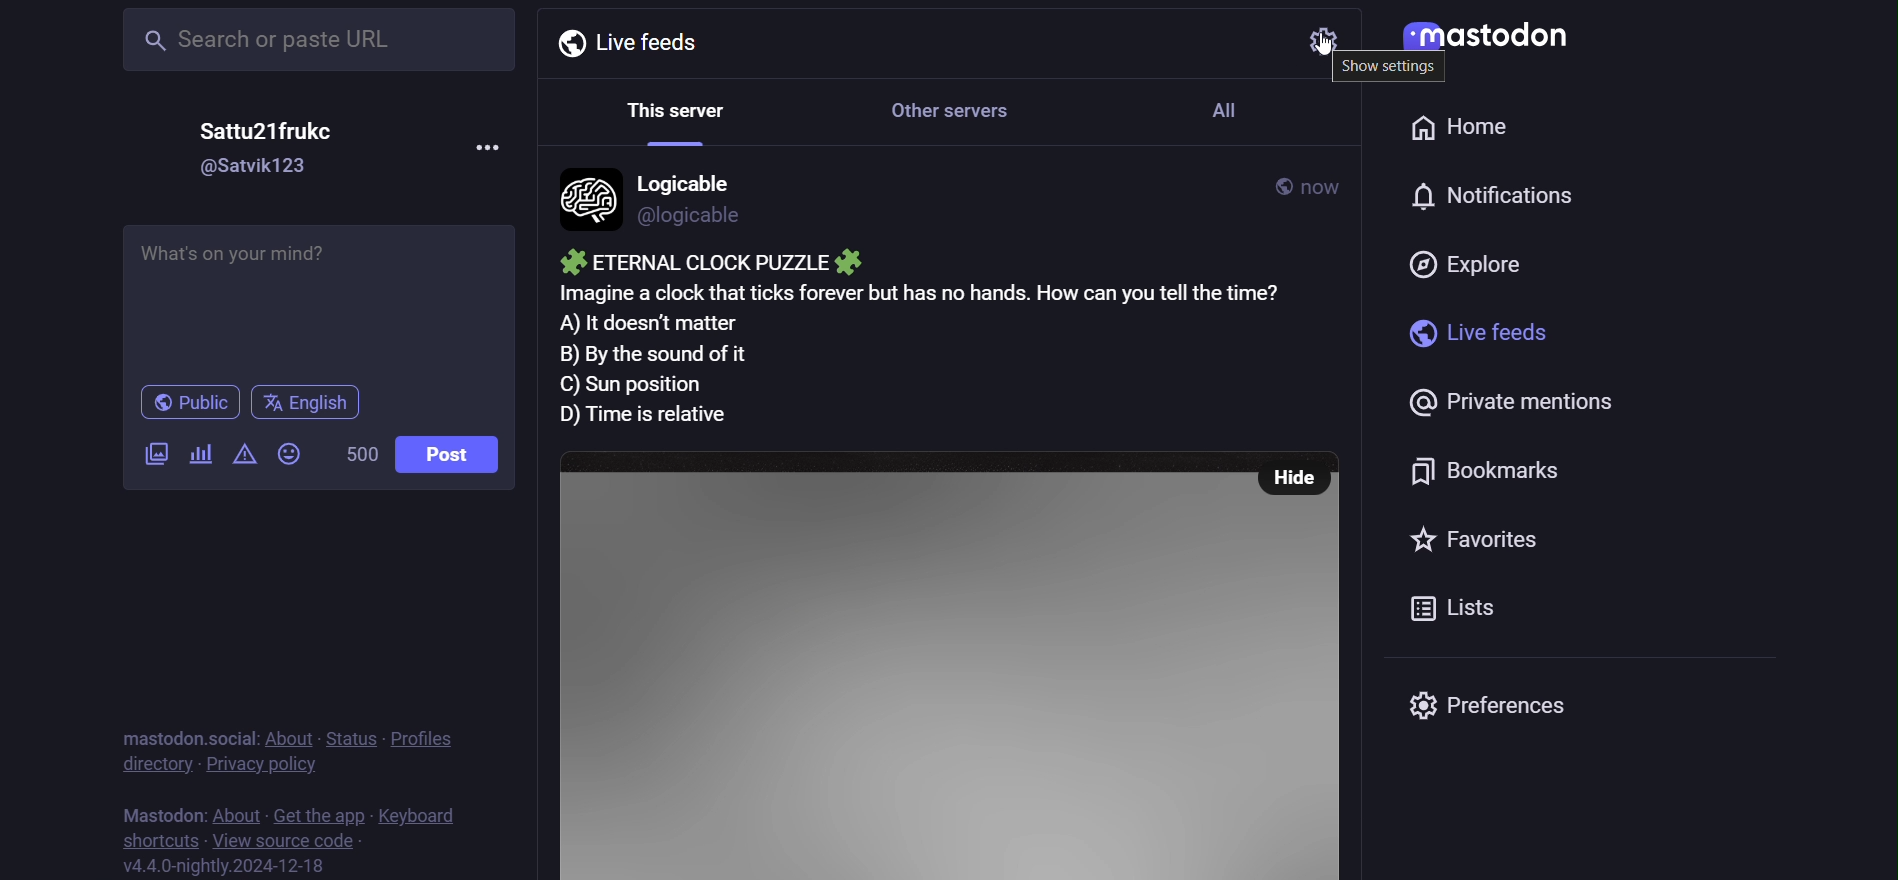 The width and height of the screenshot is (1898, 880). What do you see at coordinates (323, 295) in the screenshot?
I see `What's on your mind?` at bounding box center [323, 295].